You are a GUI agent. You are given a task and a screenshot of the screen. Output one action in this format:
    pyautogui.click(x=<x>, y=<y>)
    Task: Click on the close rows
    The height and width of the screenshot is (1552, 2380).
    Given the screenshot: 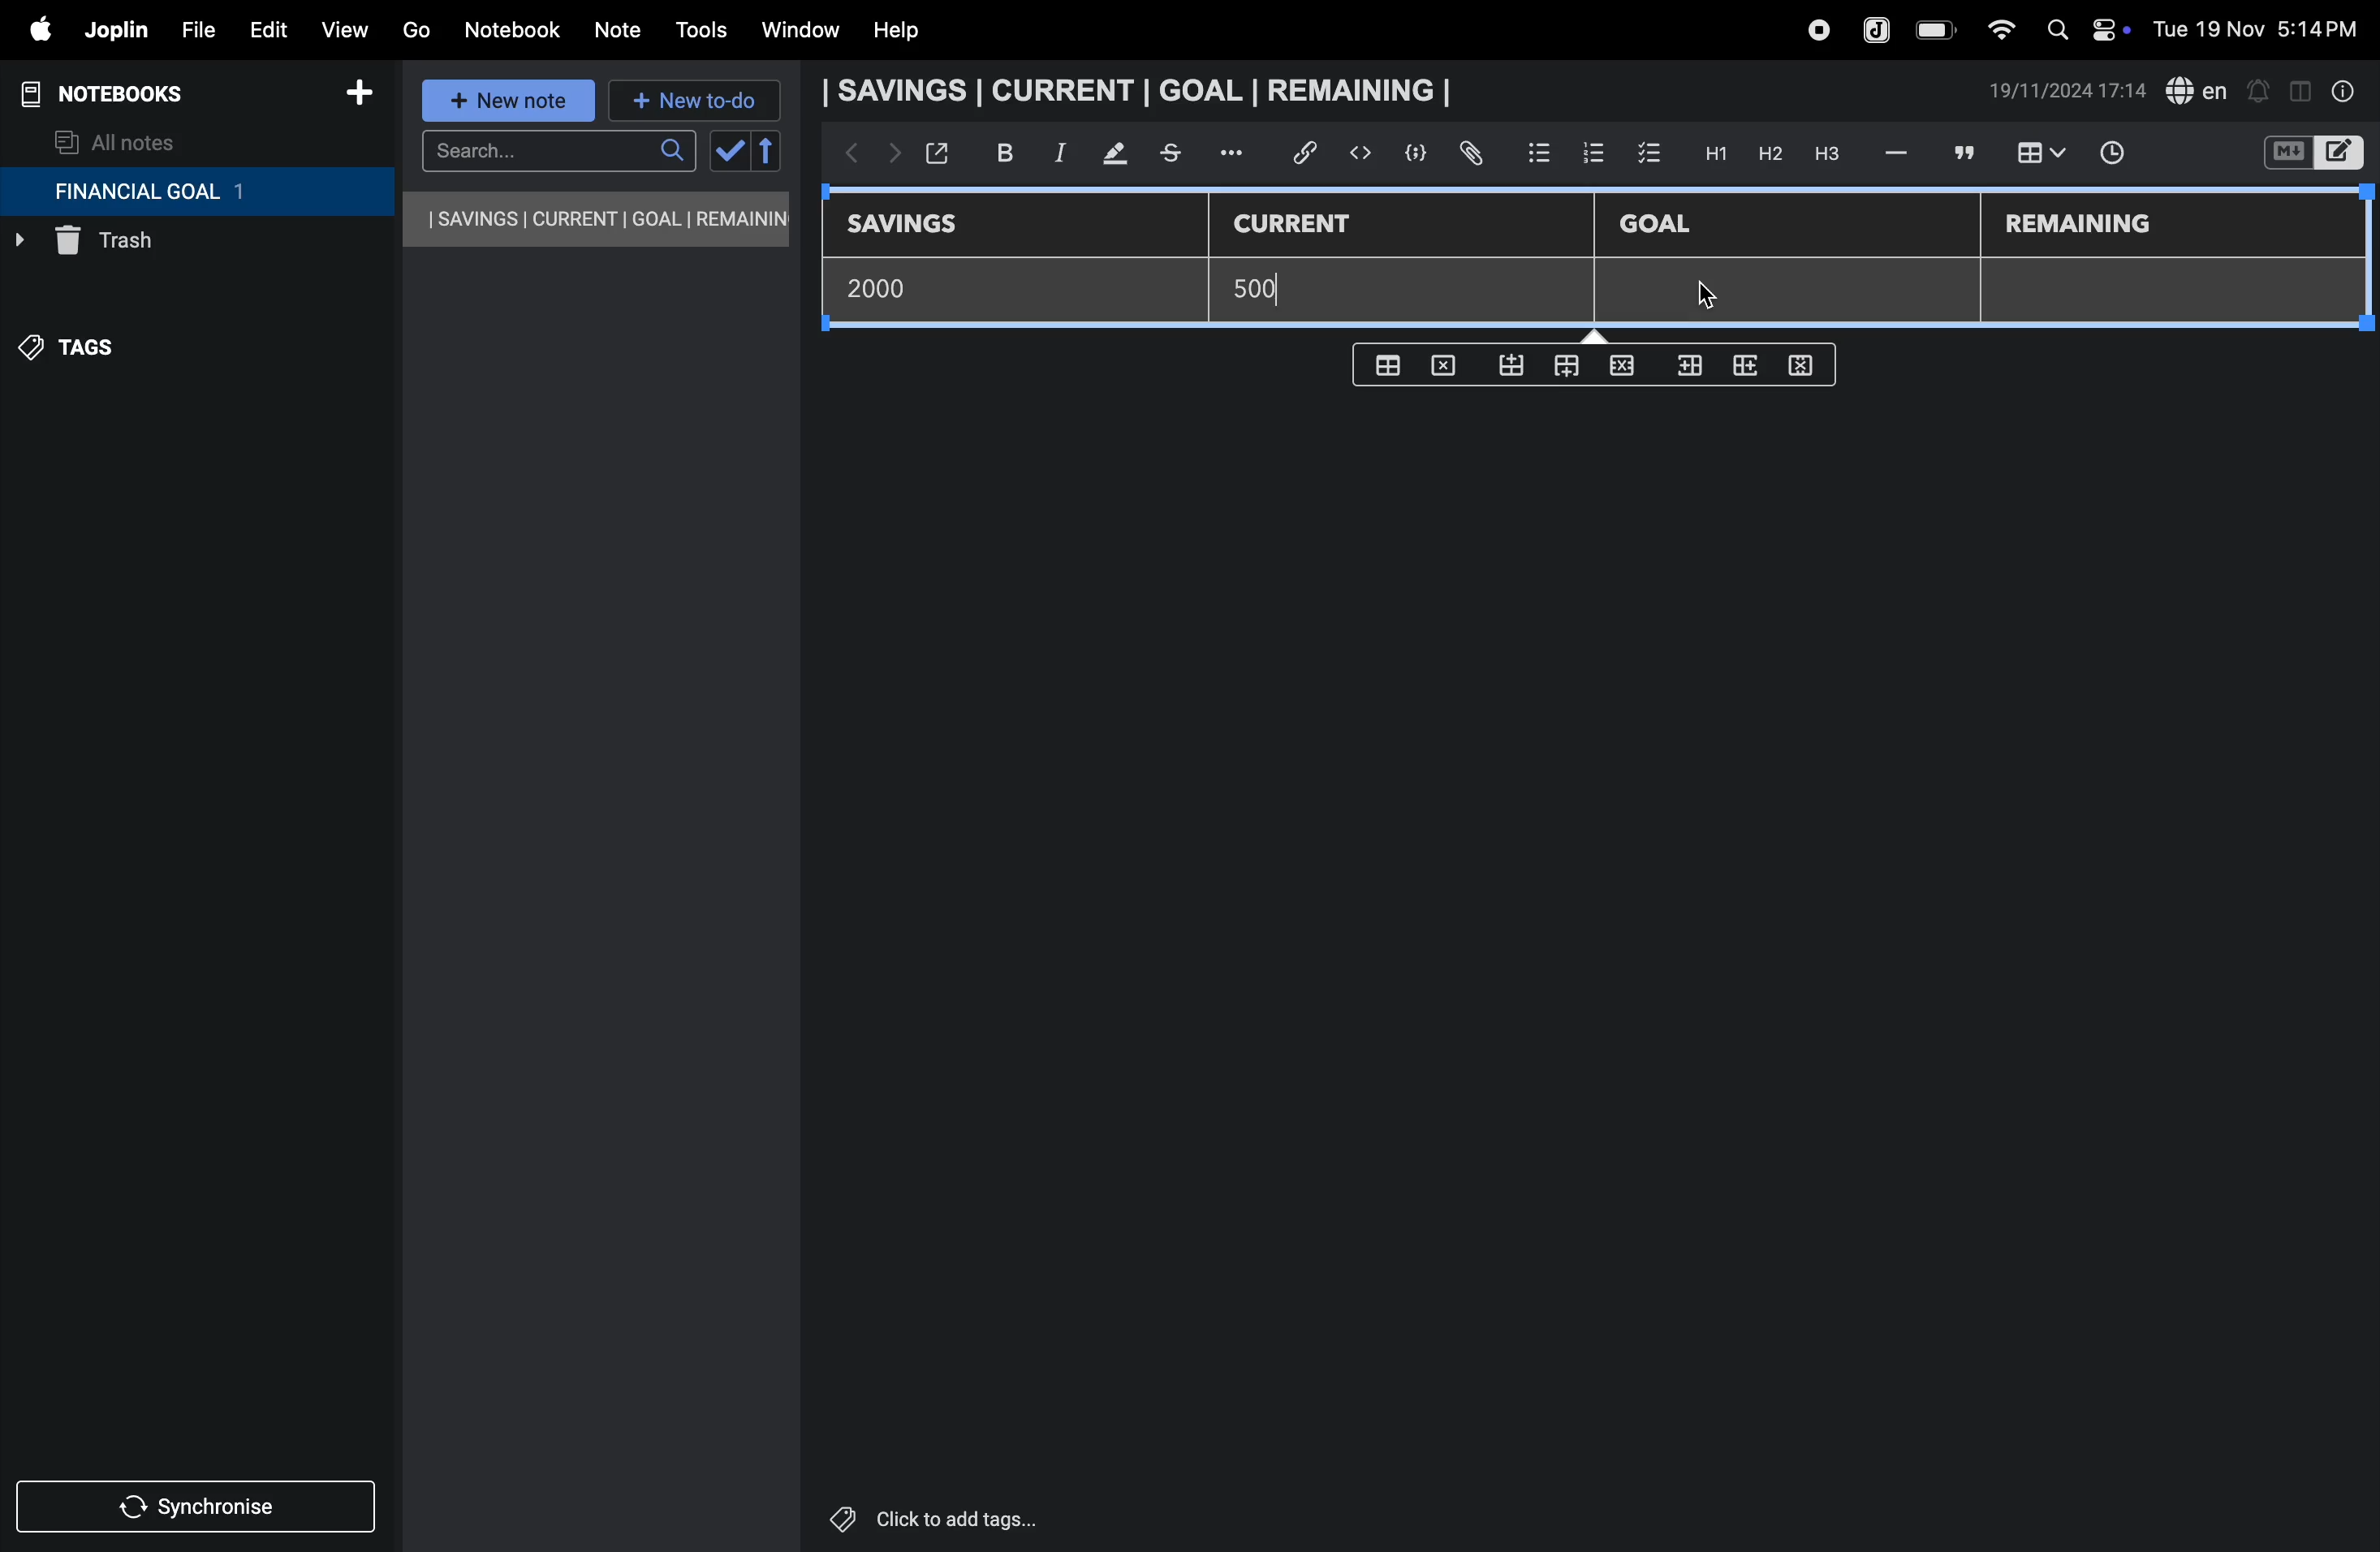 What is the action you would take?
    pyautogui.click(x=1619, y=369)
    